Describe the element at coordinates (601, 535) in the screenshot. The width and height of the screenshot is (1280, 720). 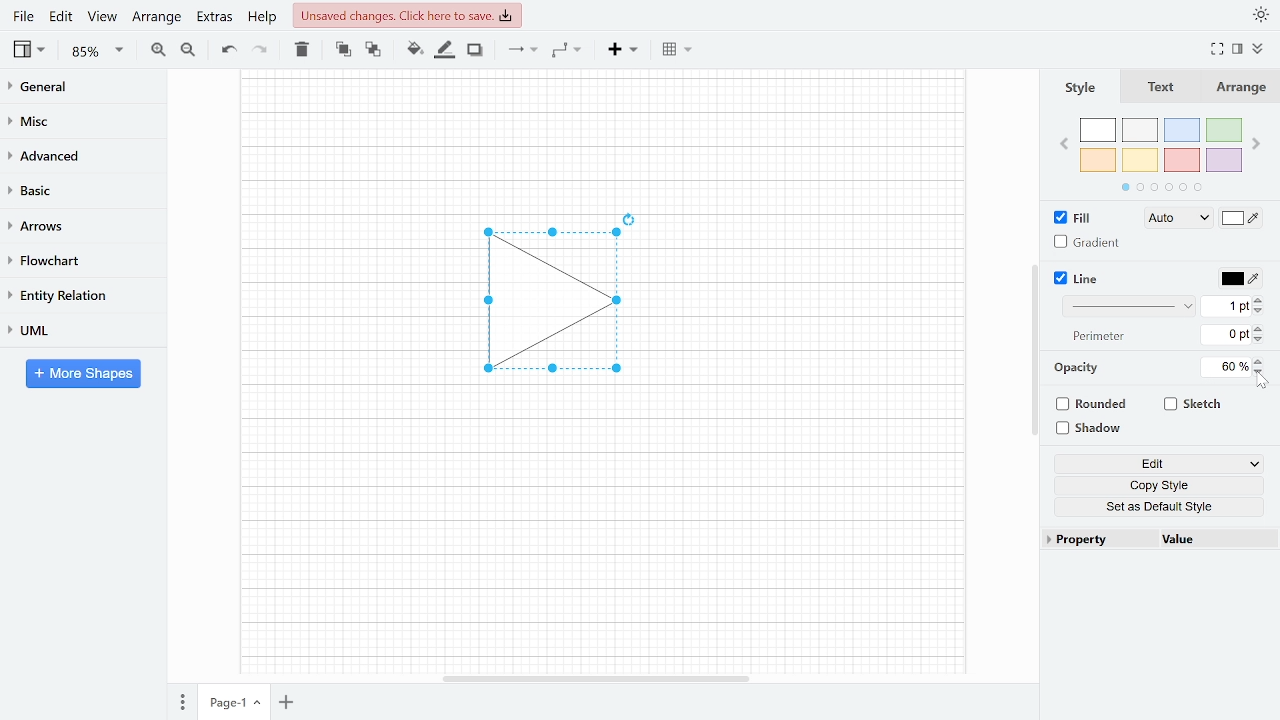
I see `workspace` at that location.